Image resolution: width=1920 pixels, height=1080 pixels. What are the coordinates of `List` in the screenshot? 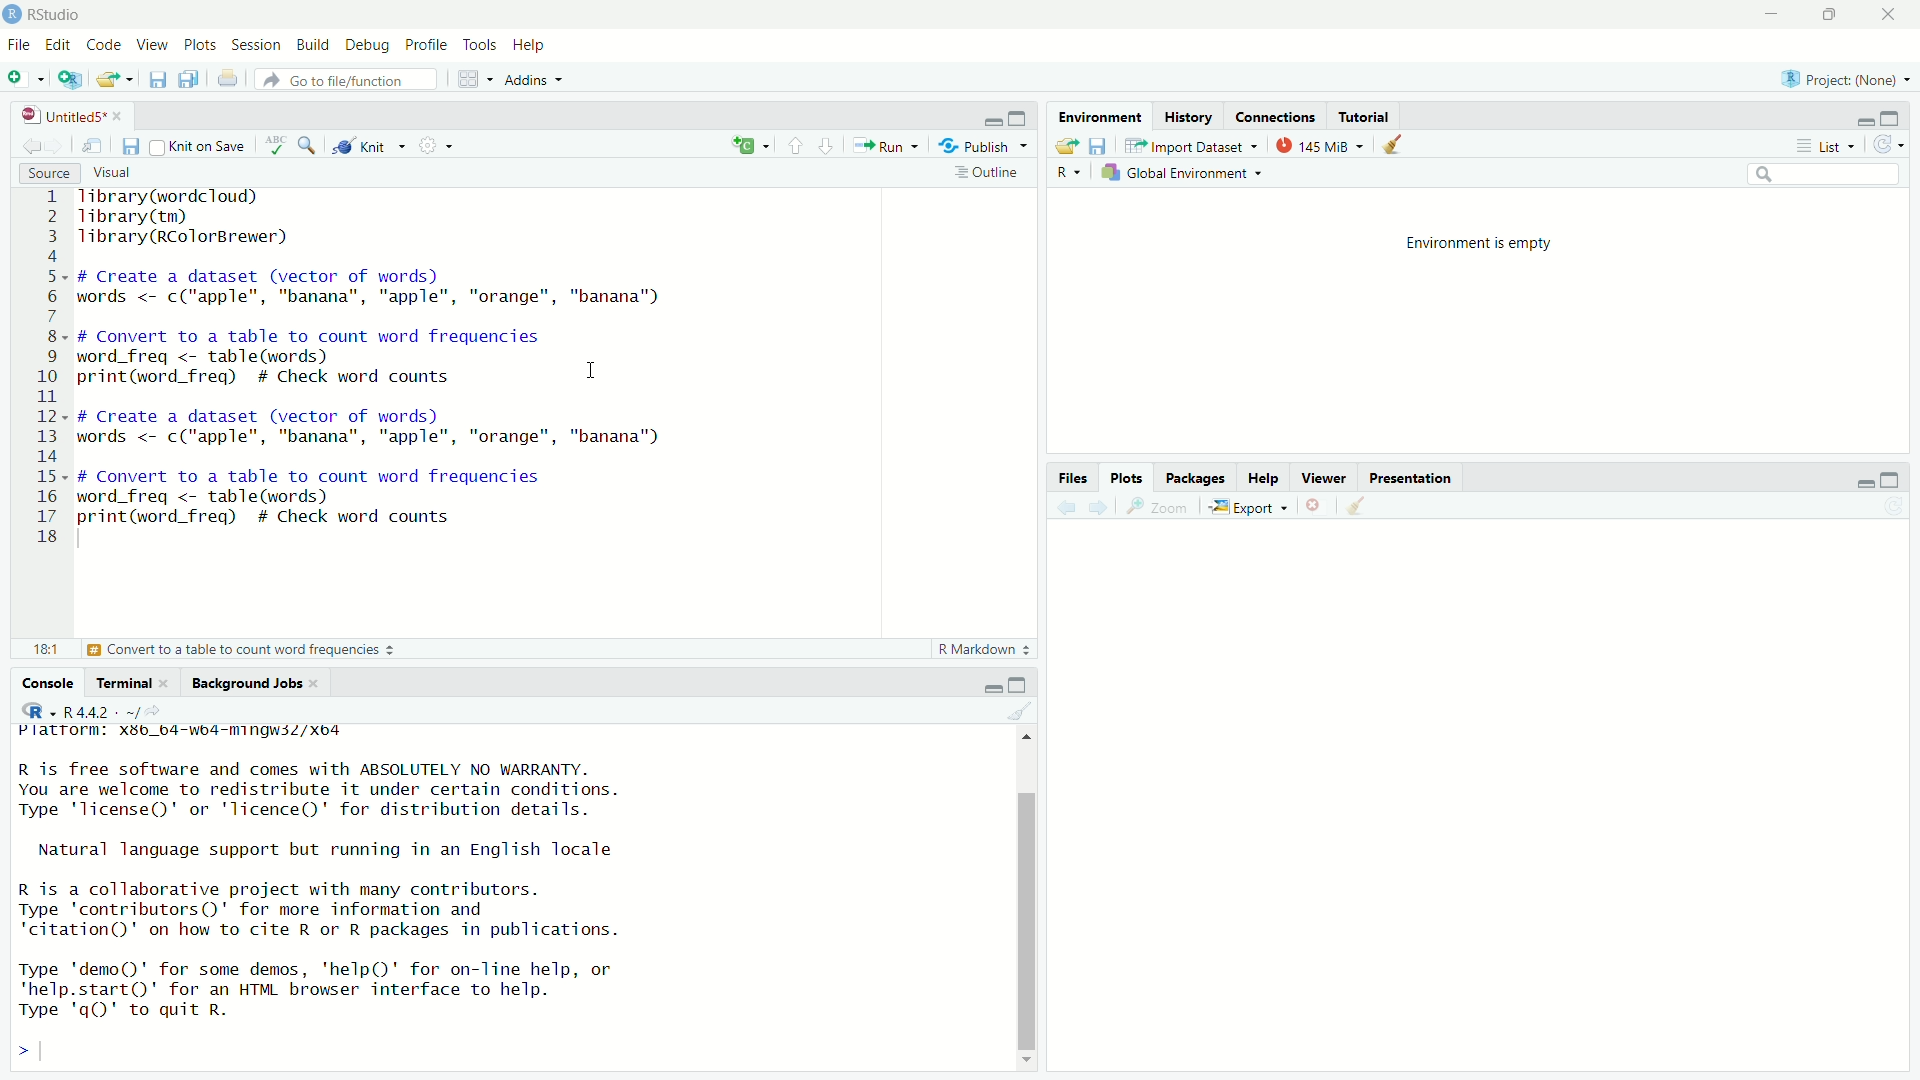 It's located at (1828, 146).